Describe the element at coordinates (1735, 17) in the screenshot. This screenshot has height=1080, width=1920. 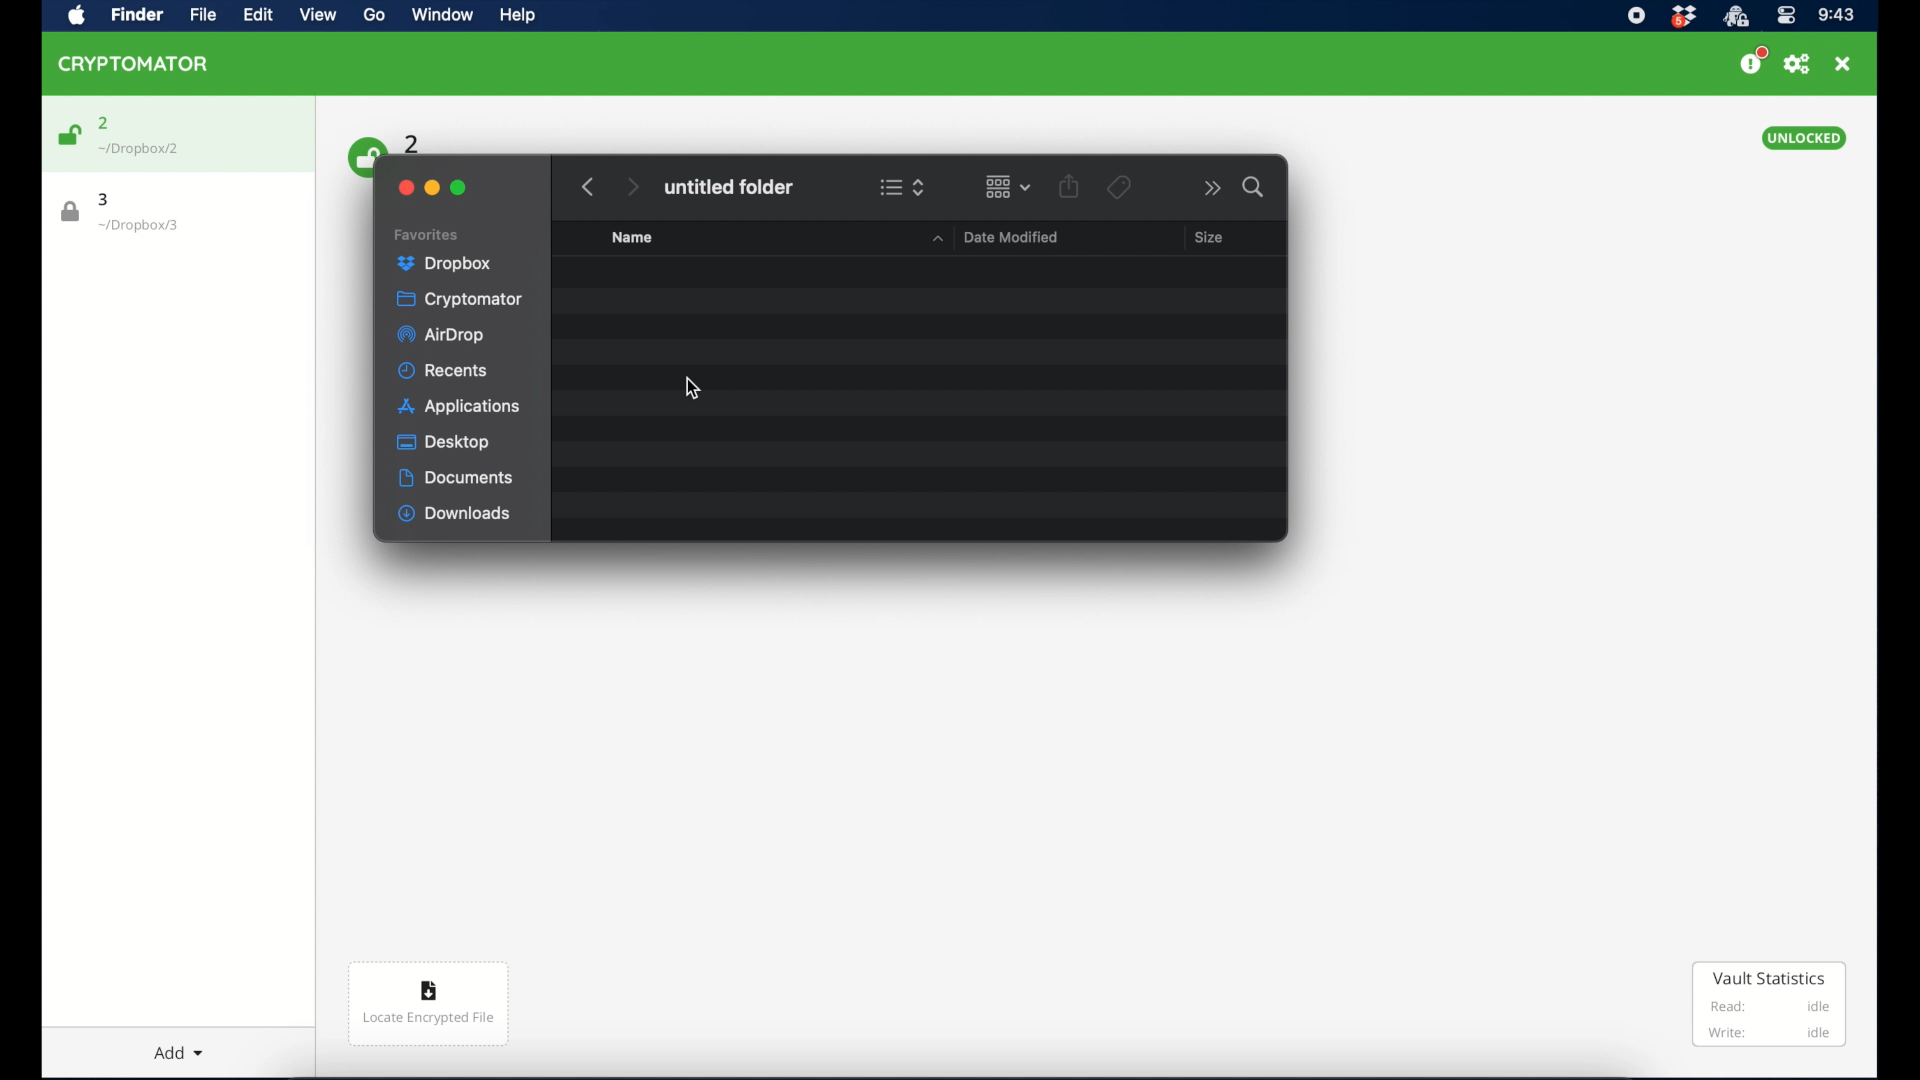
I see `cryptomator icon` at that location.